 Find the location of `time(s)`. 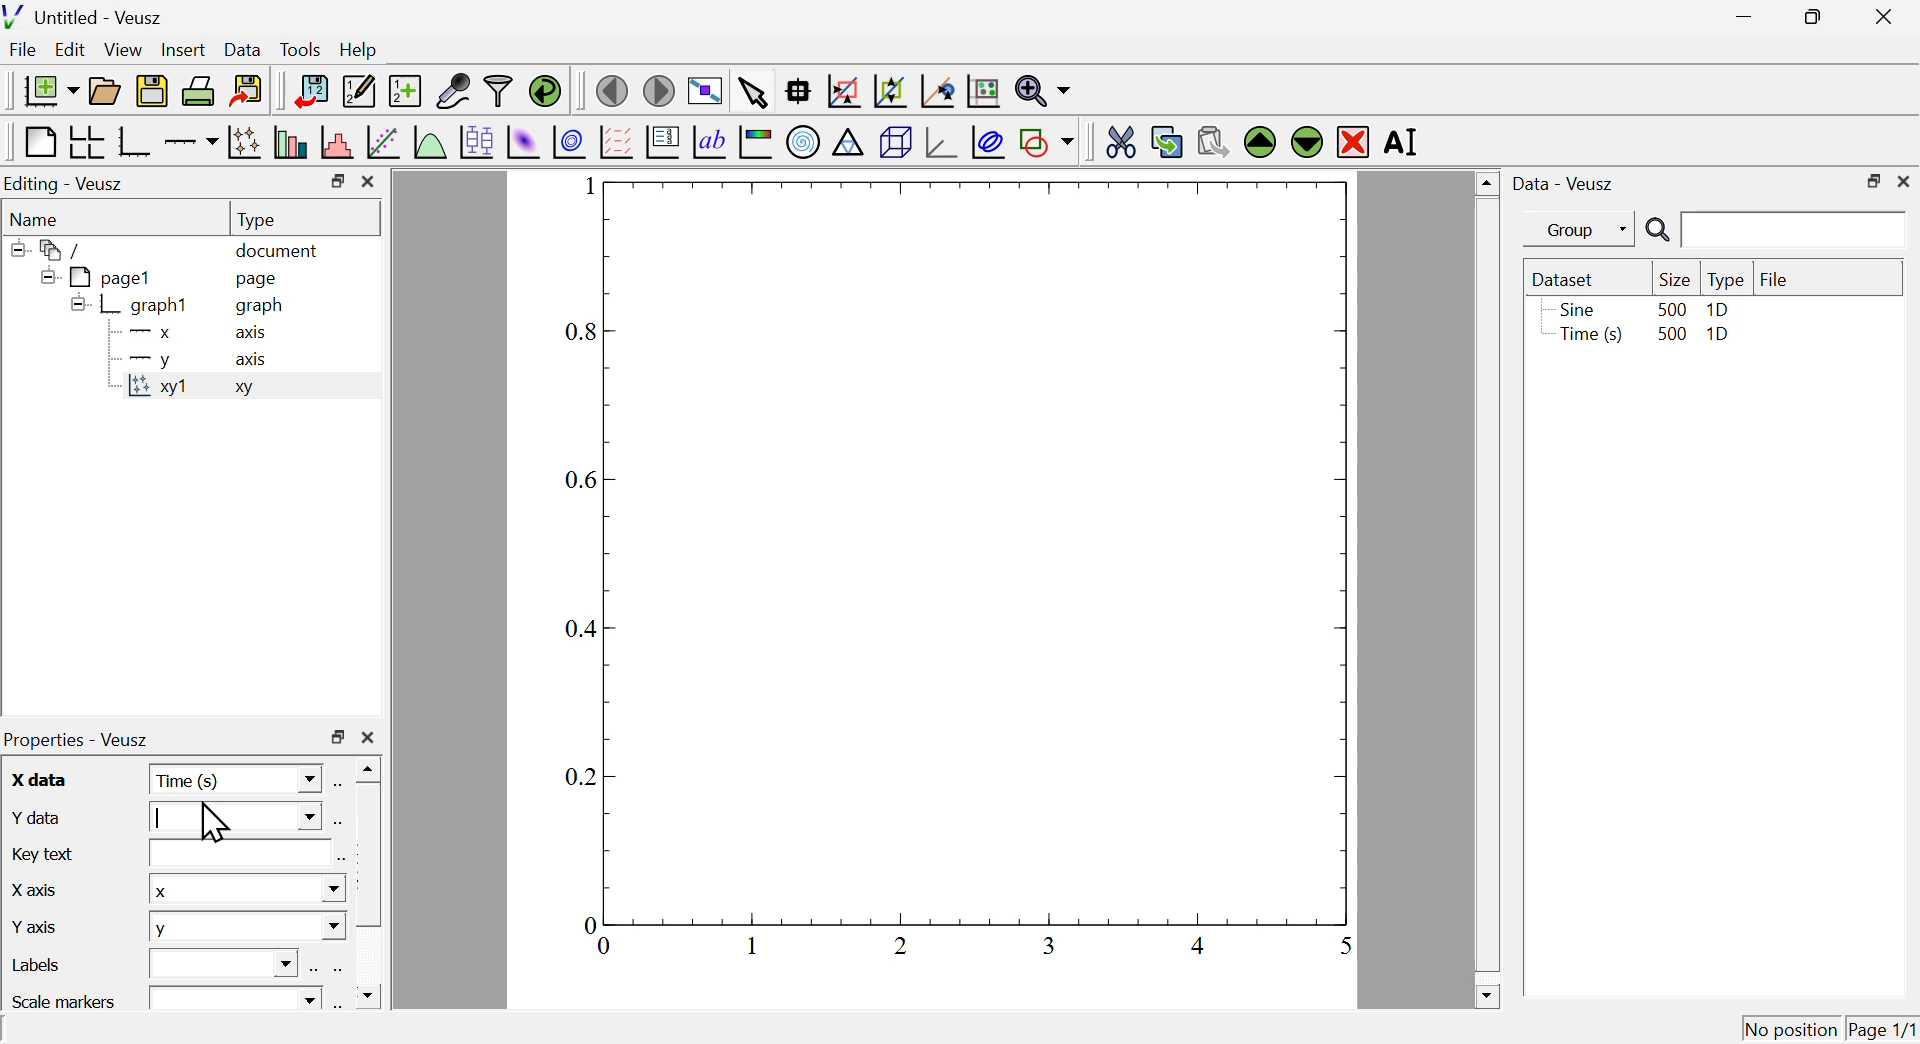

time(s) is located at coordinates (236, 779).